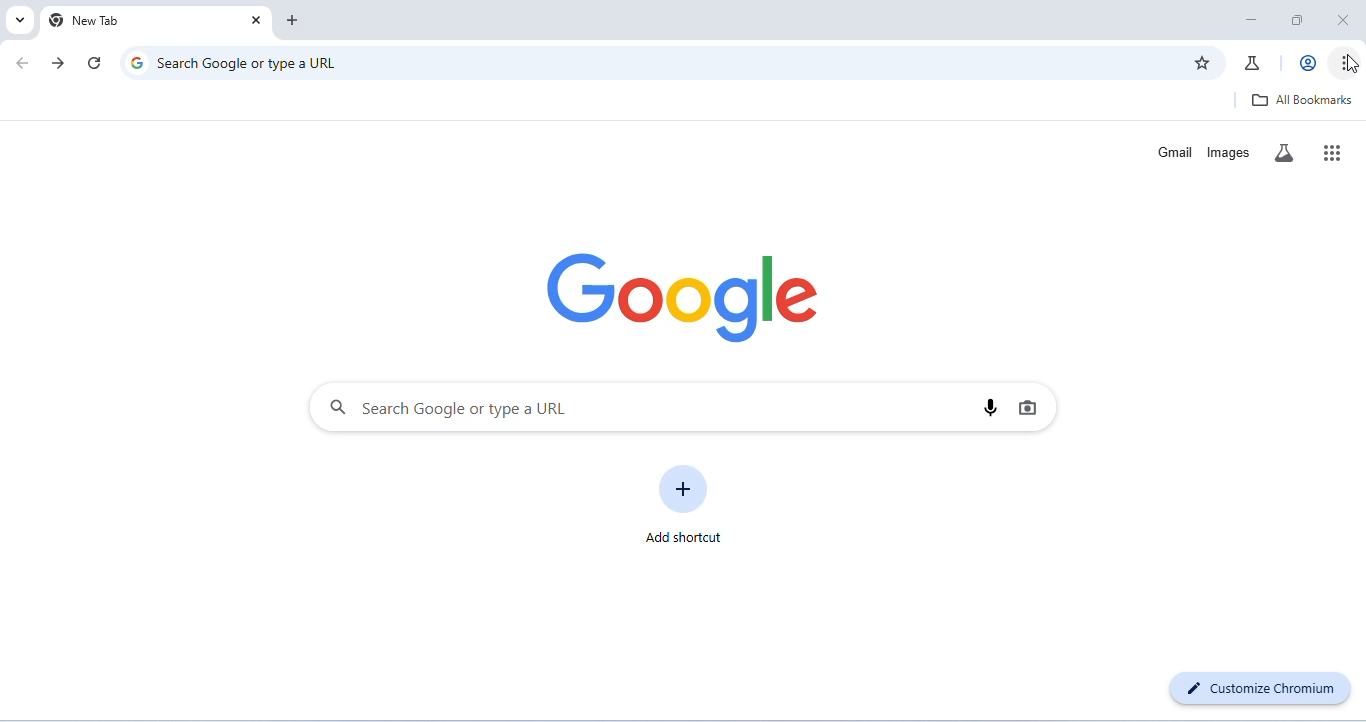 The height and width of the screenshot is (722, 1366). What do you see at coordinates (23, 63) in the screenshot?
I see `go back` at bounding box center [23, 63].